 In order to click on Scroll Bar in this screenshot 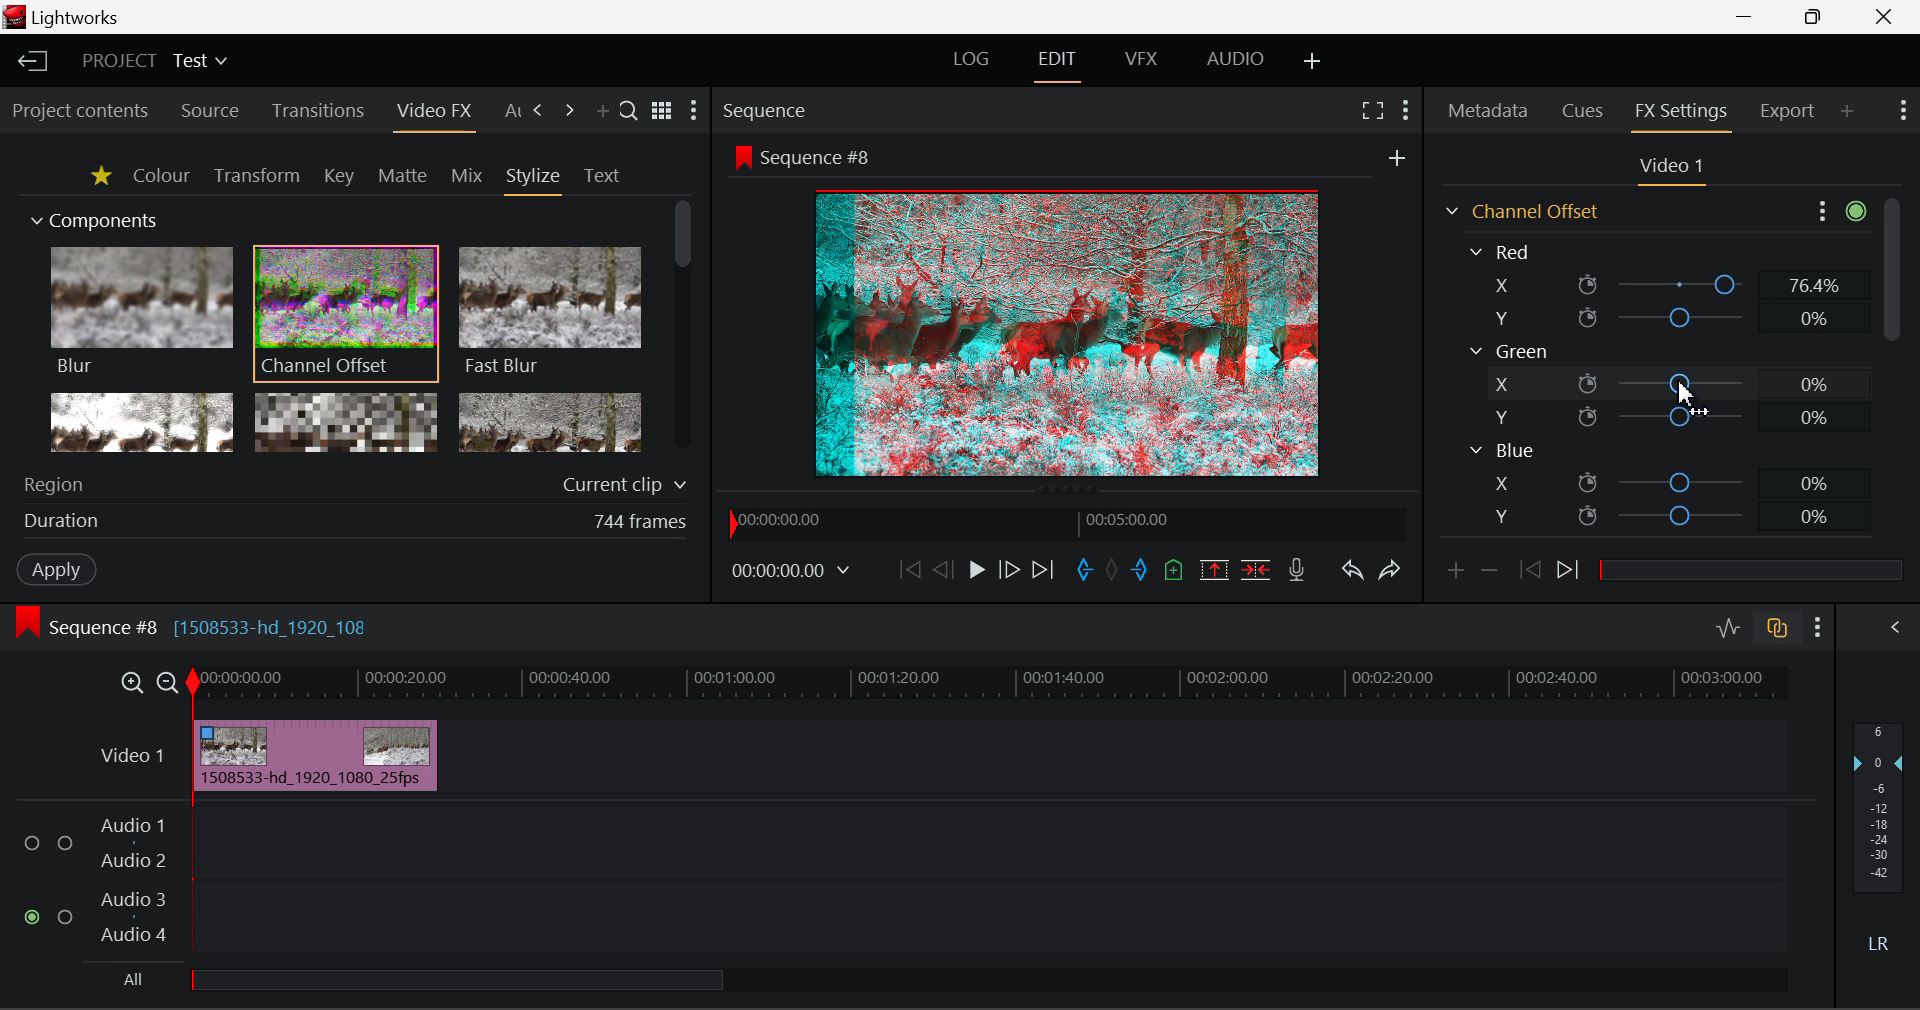, I will do `click(1891, 373)`.